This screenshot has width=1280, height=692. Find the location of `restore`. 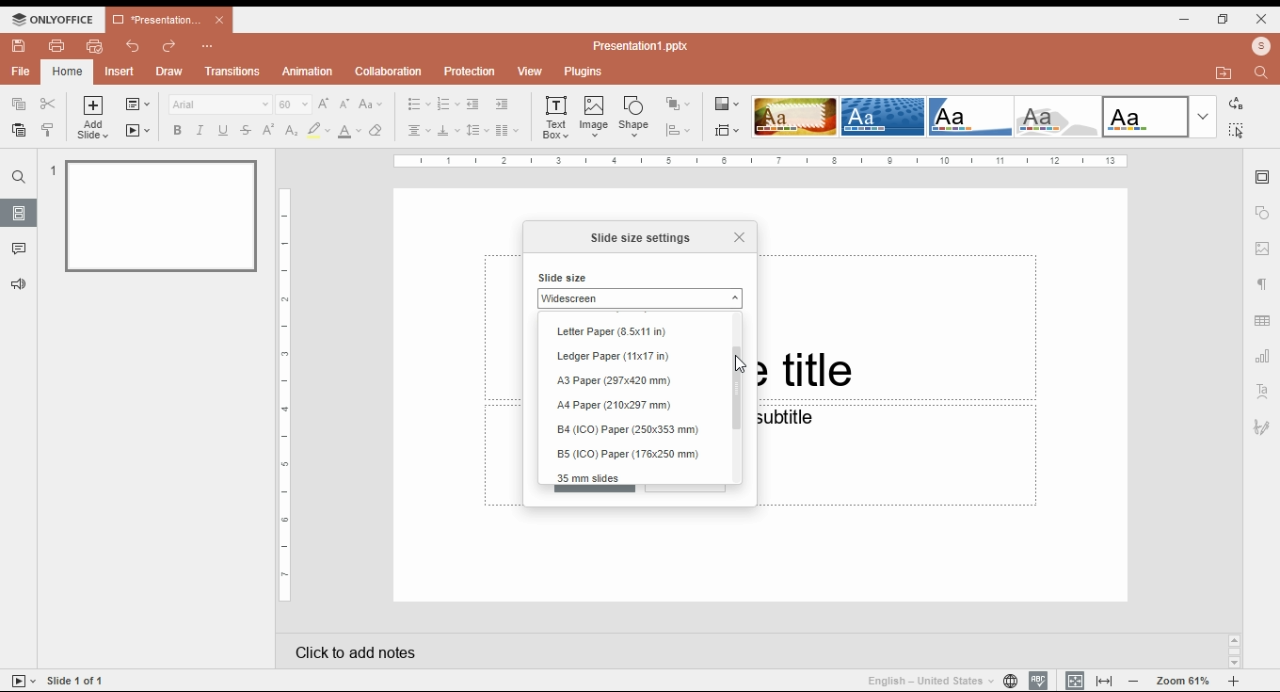

restore is located at coordinates (1223, 19).